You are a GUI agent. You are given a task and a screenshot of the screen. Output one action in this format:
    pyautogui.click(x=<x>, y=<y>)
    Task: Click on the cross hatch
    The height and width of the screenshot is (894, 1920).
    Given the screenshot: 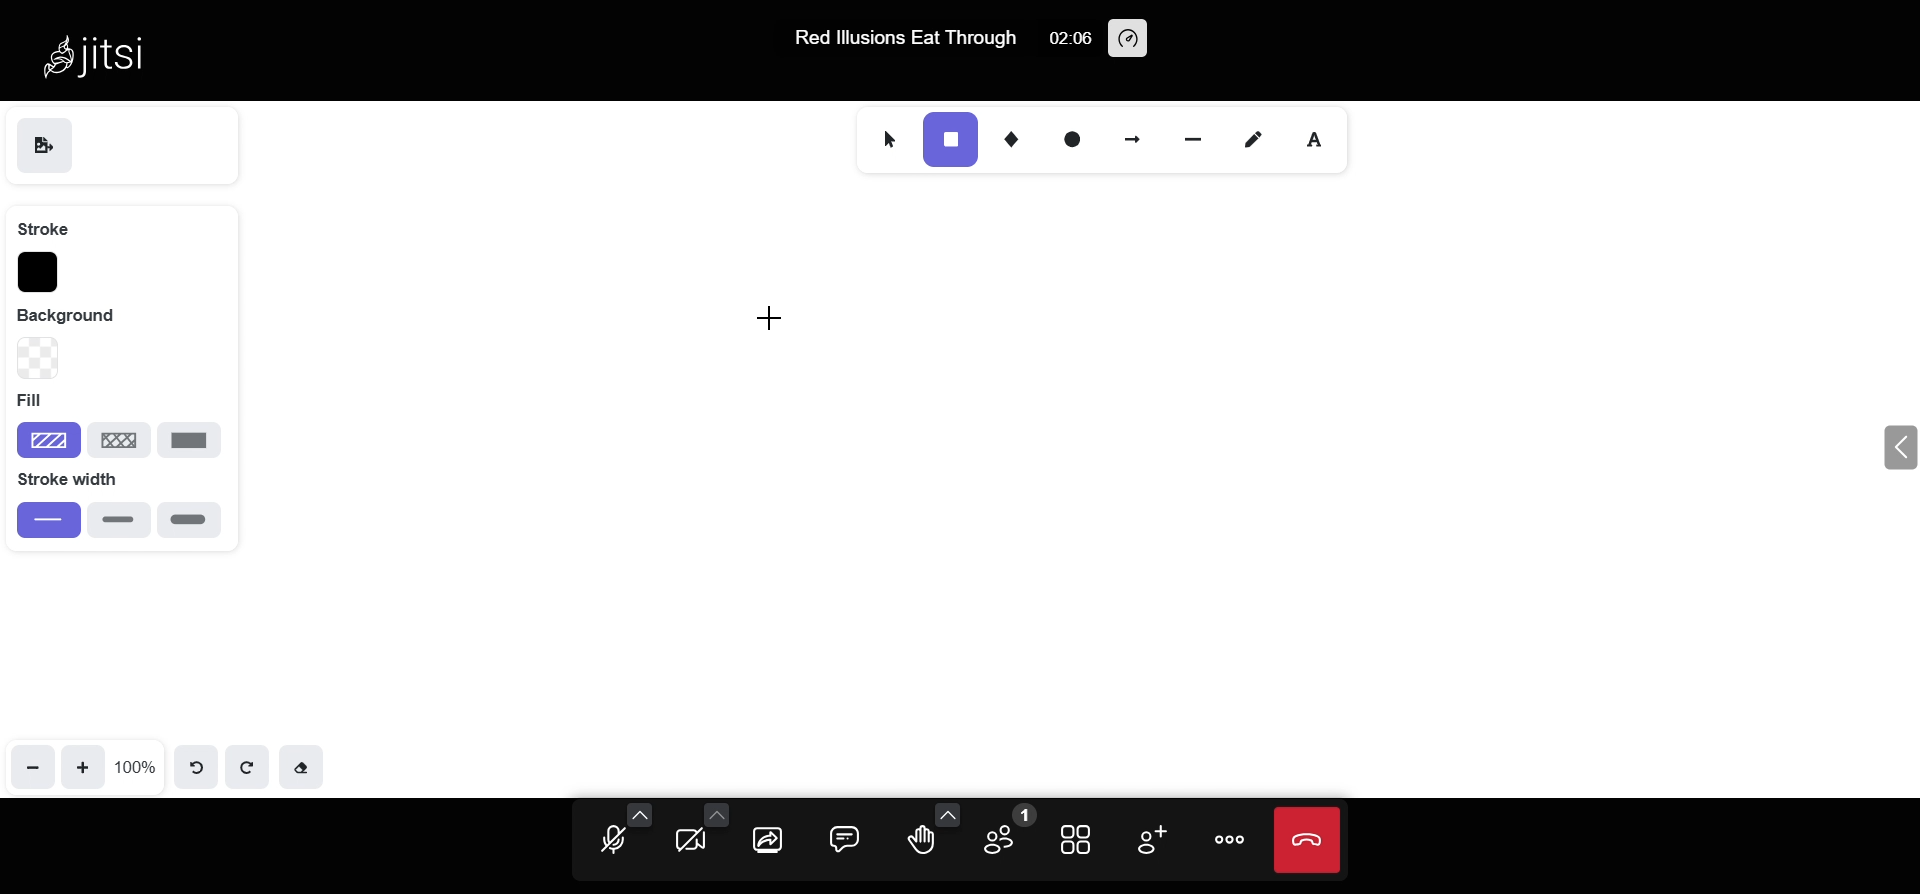 What is the action you would take?
    pyautogui.click(x=120, y=437)
    